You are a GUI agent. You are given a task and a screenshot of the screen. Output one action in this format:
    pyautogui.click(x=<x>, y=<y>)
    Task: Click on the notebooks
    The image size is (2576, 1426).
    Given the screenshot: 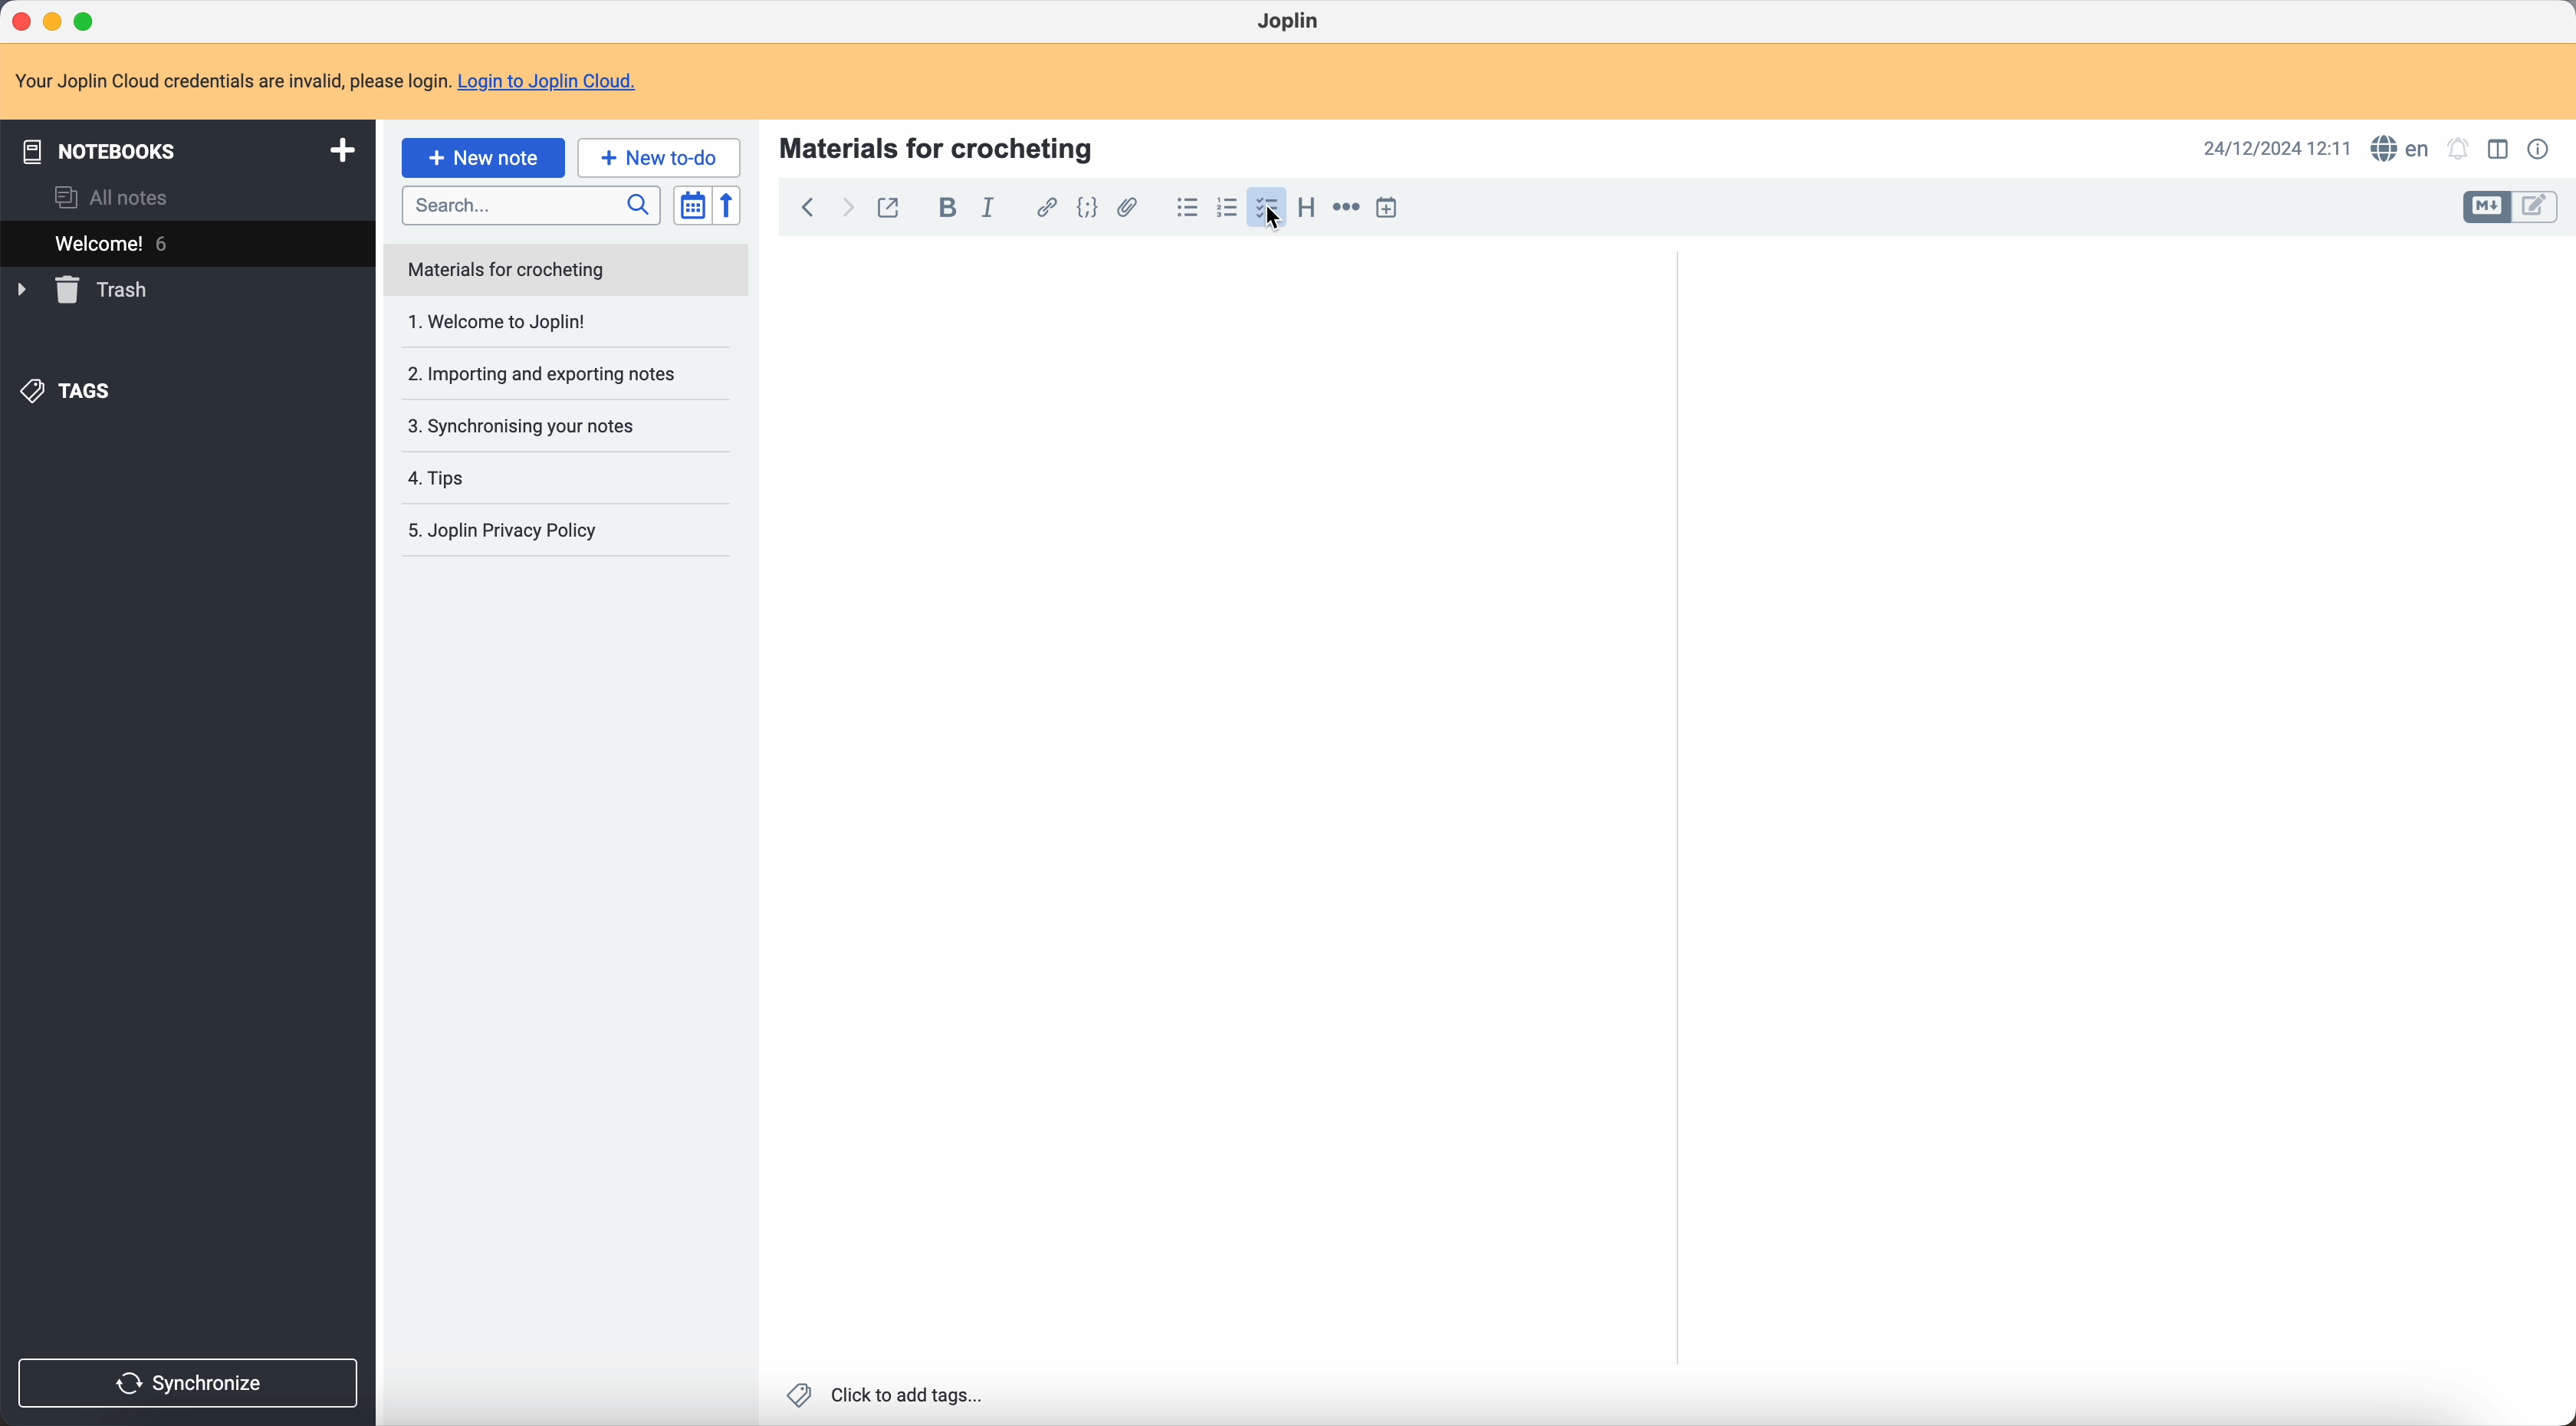 What is the action you would take?
    pyautogui.click(x=185, y=148)
    